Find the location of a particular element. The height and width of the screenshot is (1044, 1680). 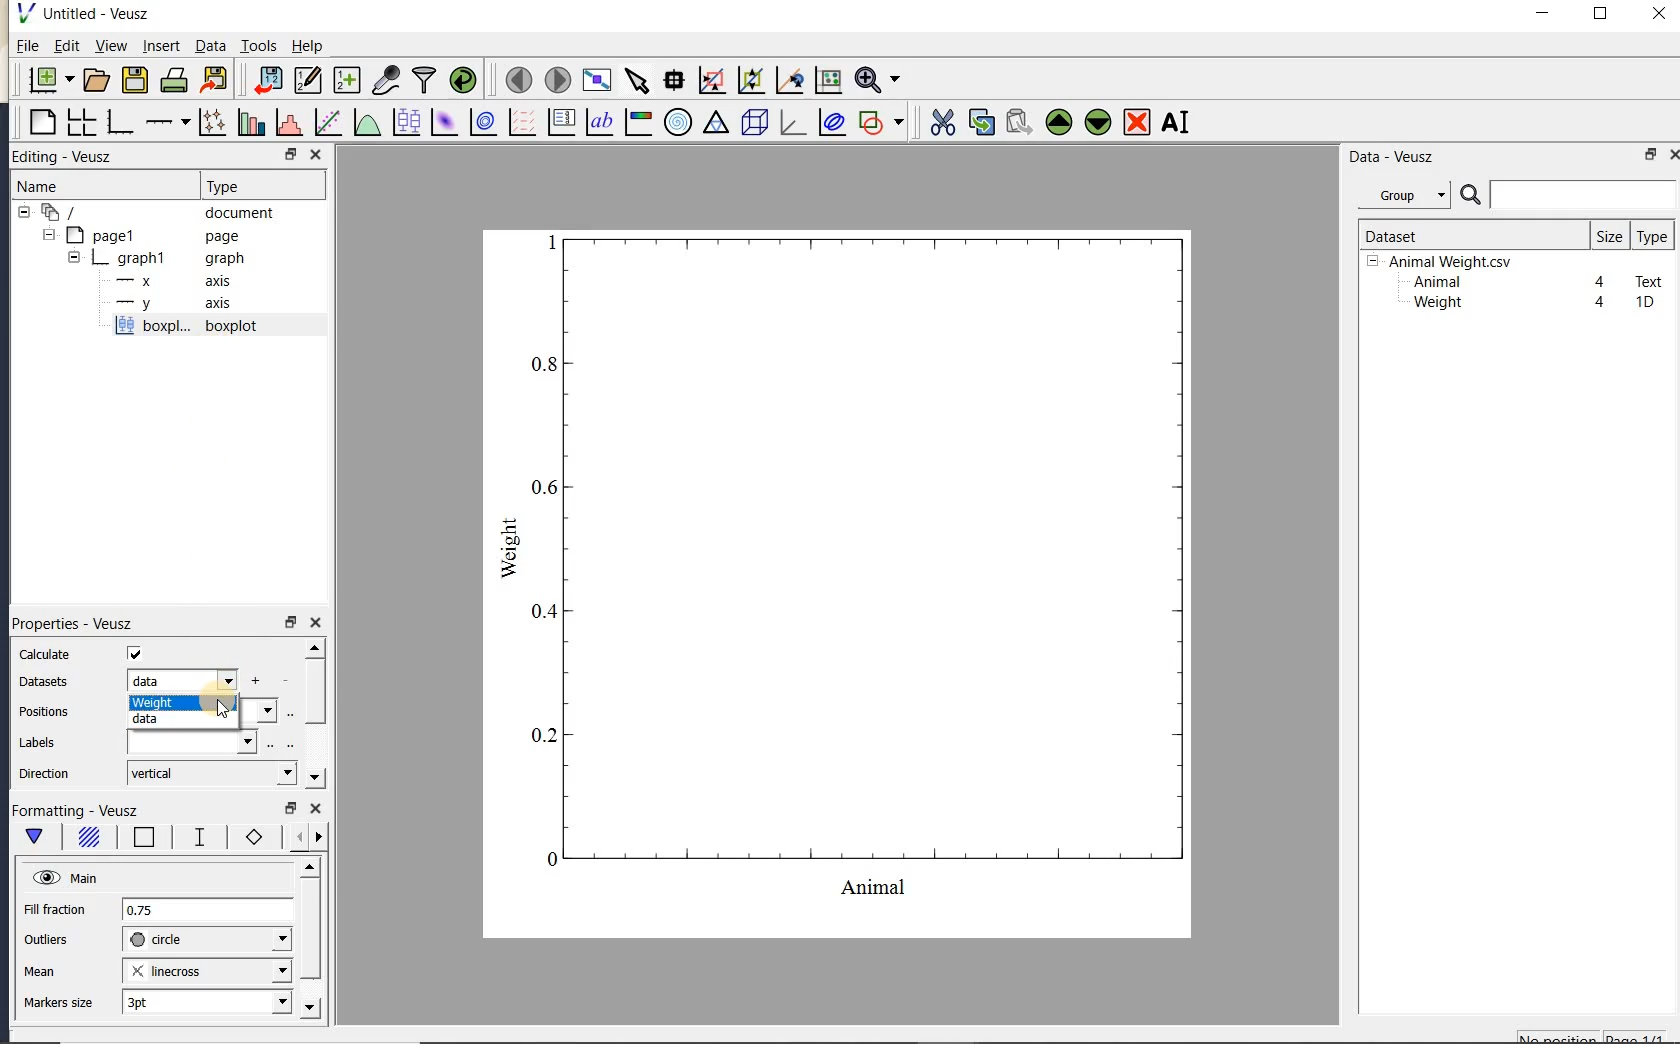

circle is located at coordinates (207, 940).